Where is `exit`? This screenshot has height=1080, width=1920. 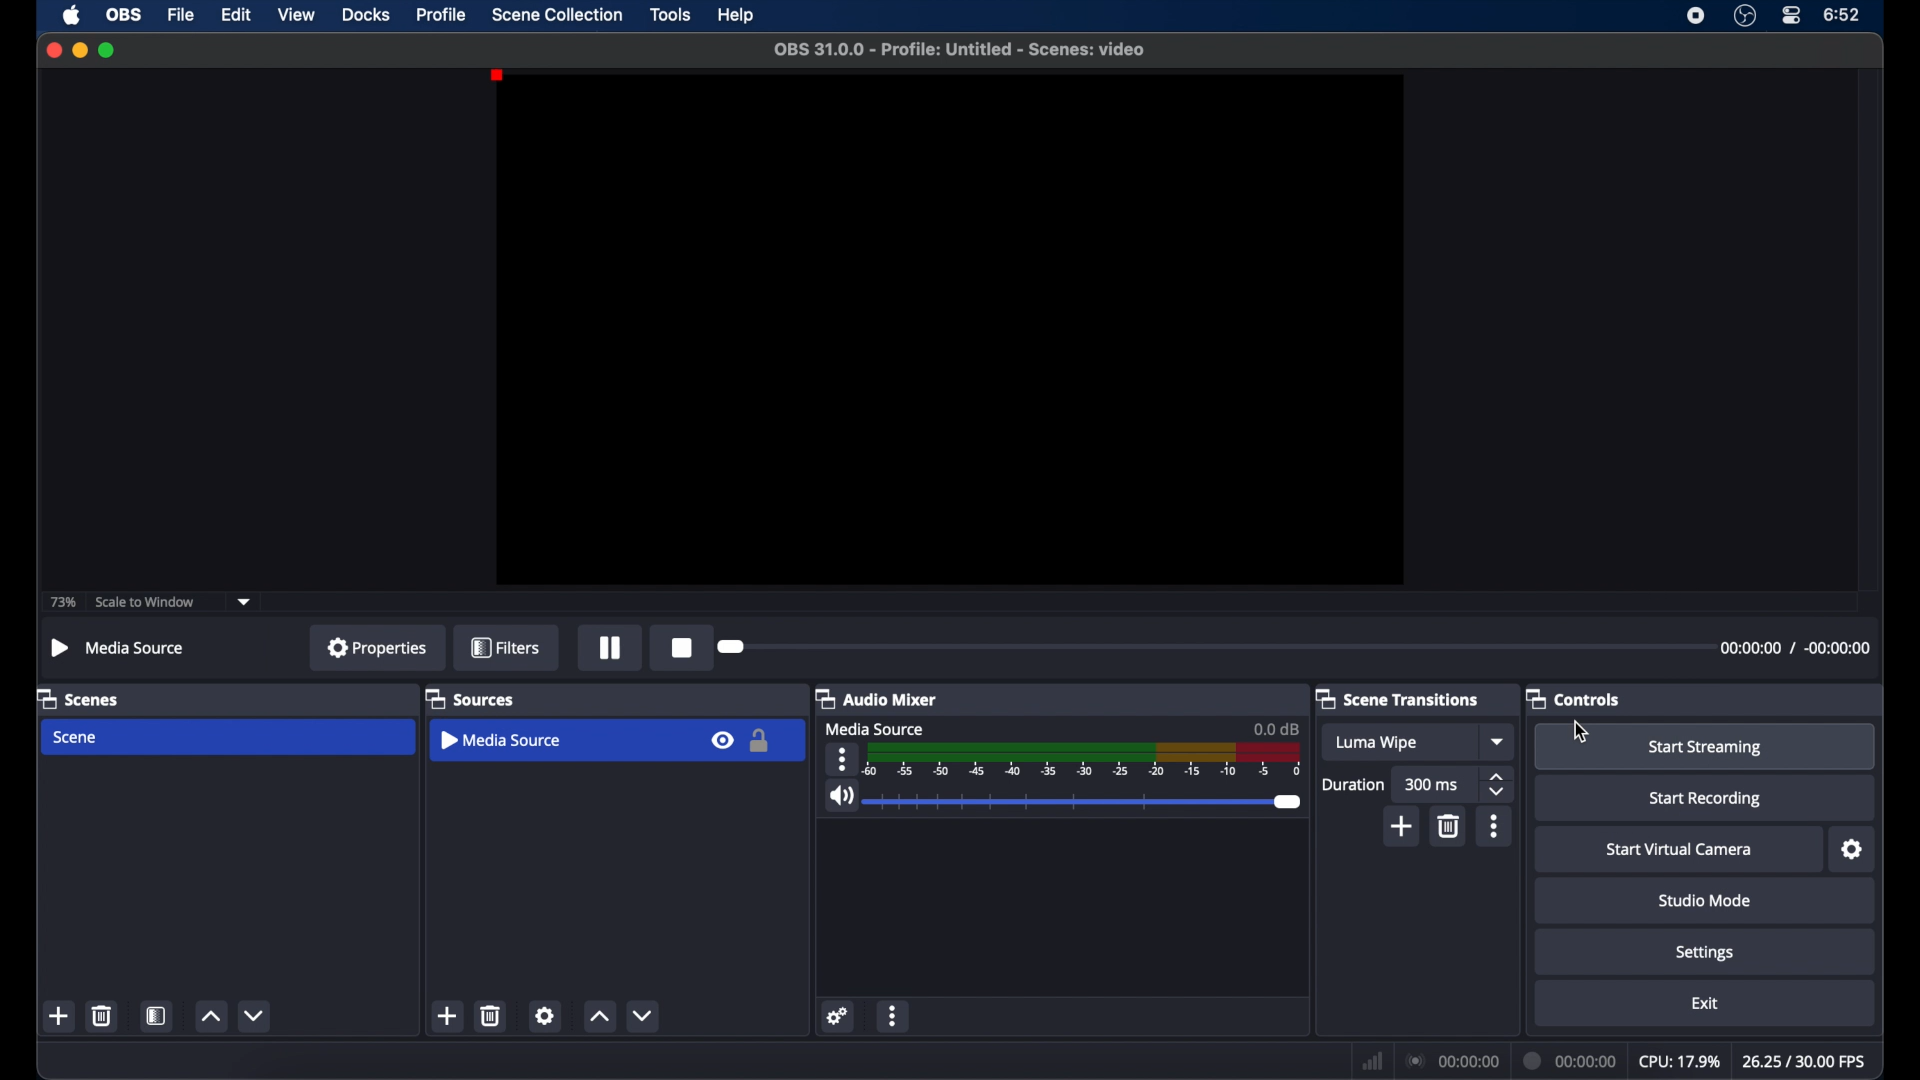
exit is located at coordinates (1705, 1005).